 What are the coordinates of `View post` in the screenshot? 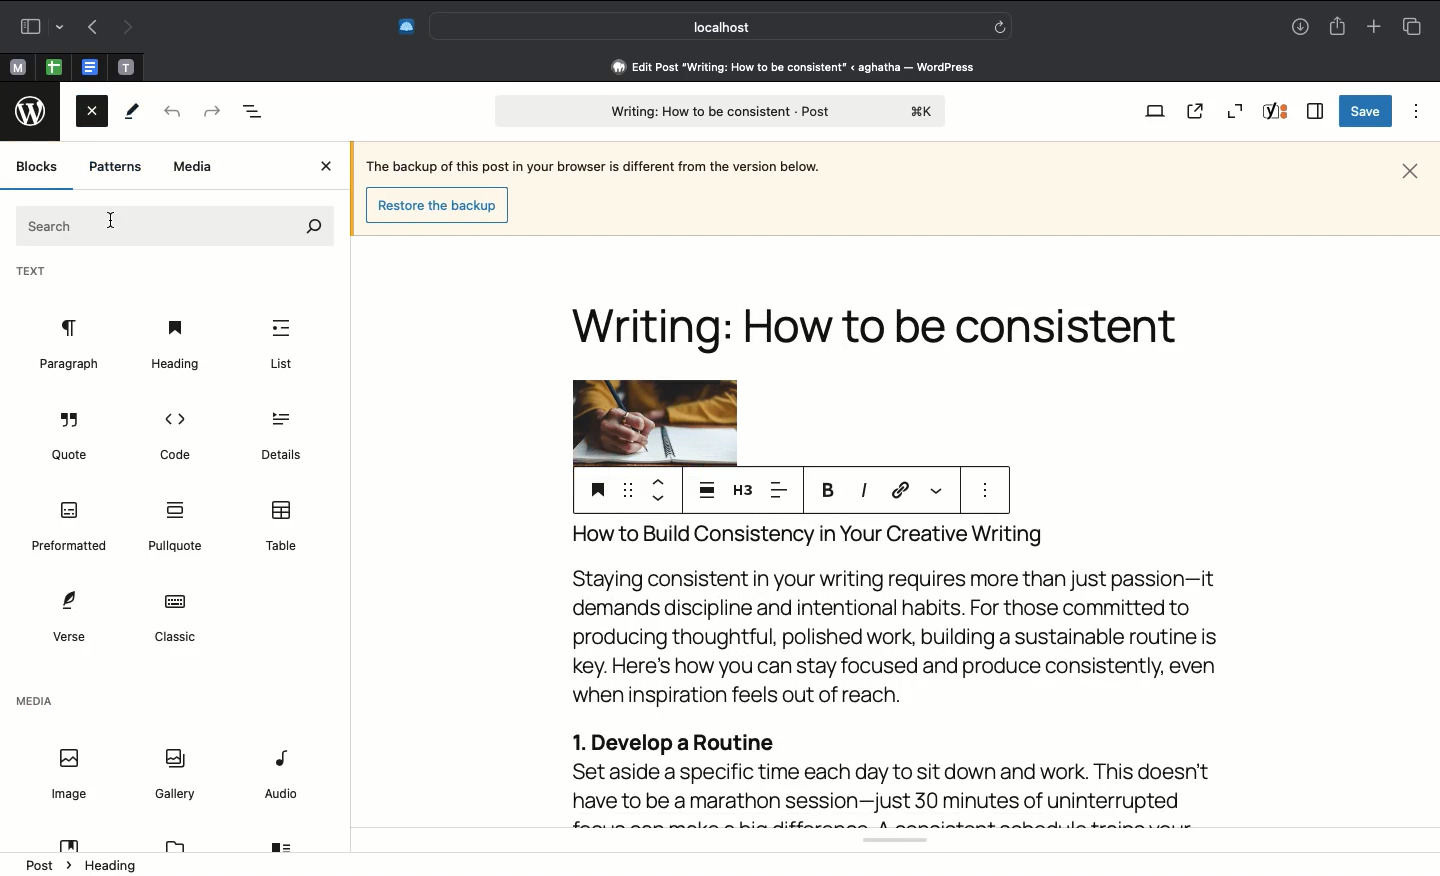 It's located at (1195, 111).